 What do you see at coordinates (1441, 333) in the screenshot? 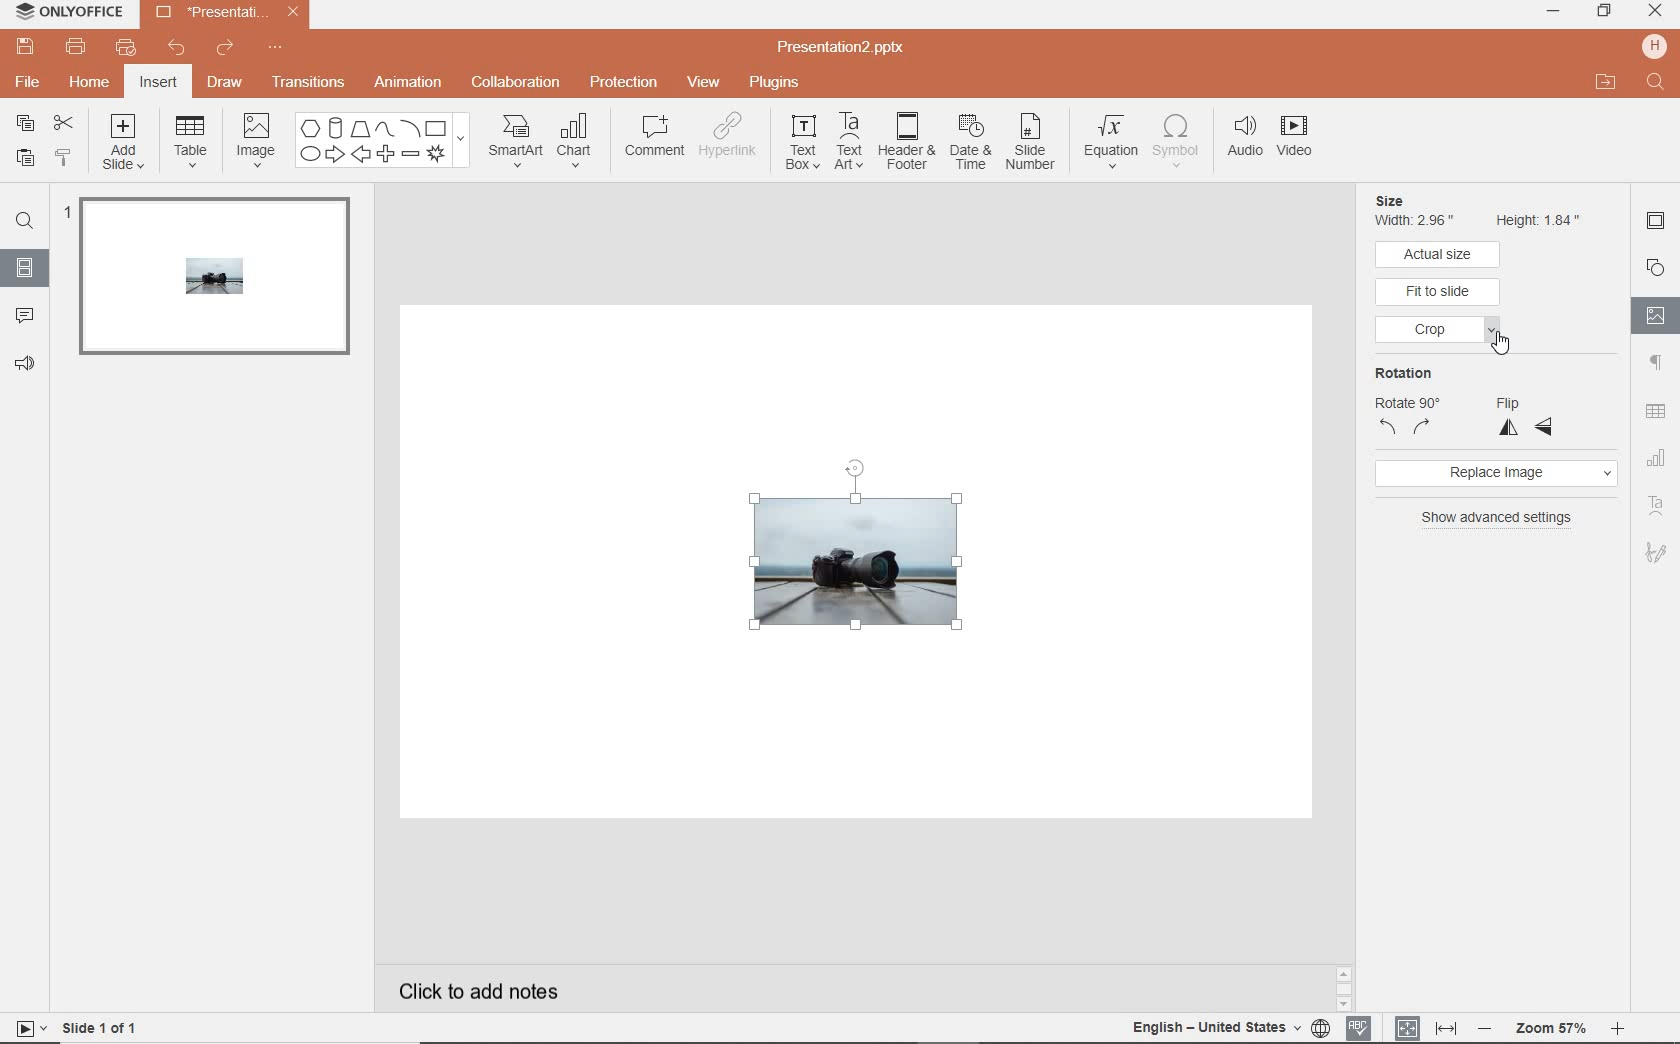
I see `crop` at bounding box center [1441, 333].